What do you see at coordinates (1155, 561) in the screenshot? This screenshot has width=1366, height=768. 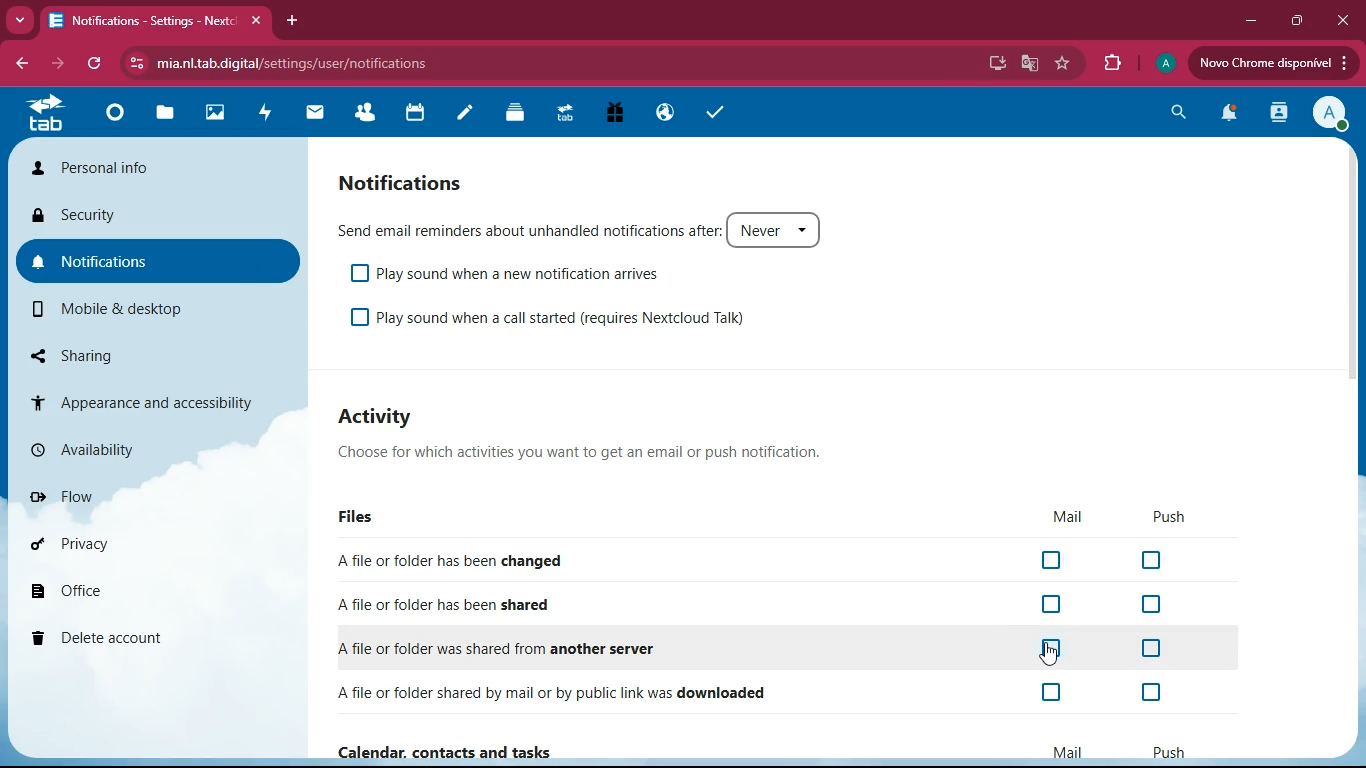 I see `off` at bounding box center [1155, 561].